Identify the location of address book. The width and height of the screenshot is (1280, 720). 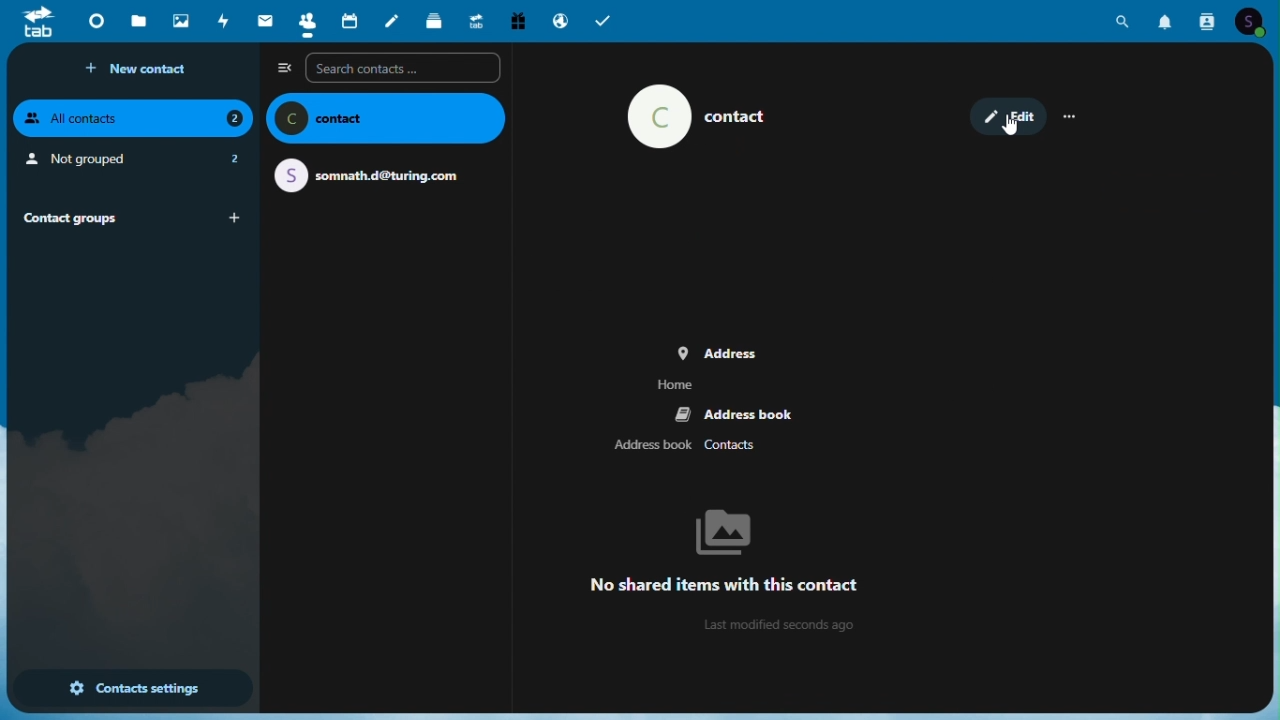
(653, 444).